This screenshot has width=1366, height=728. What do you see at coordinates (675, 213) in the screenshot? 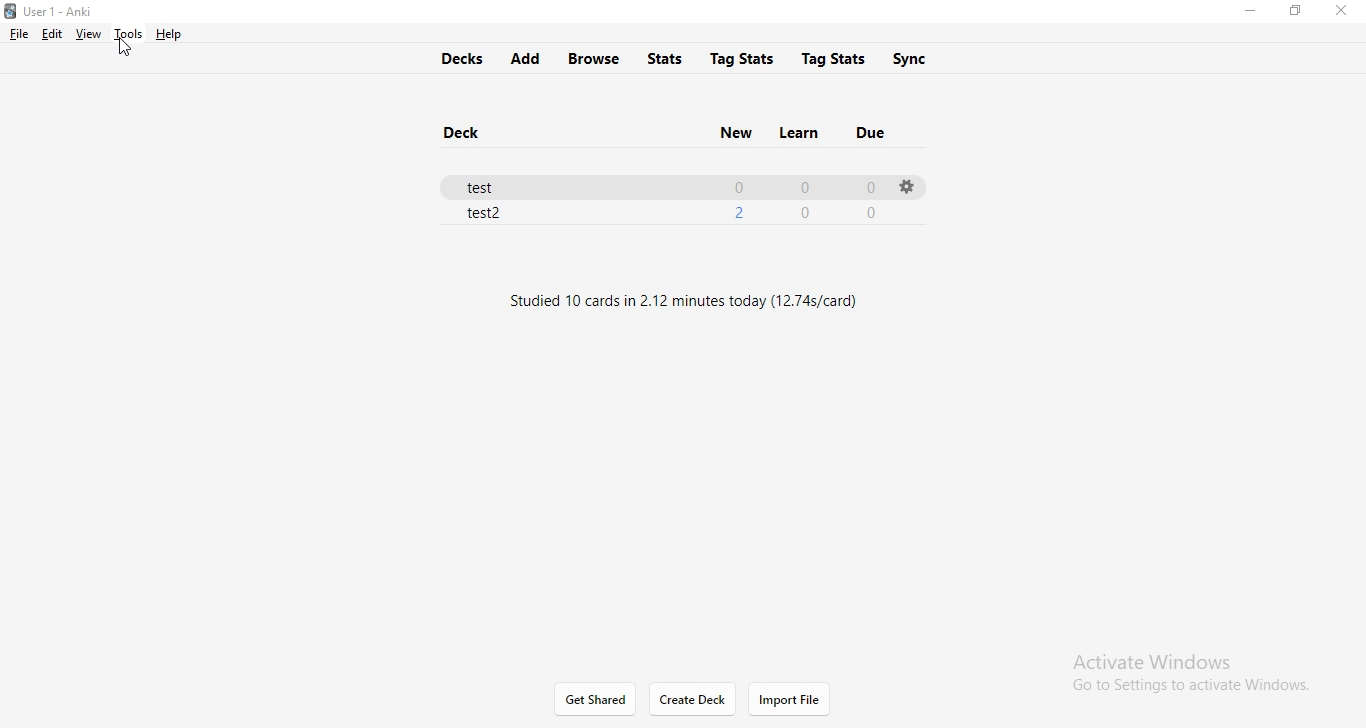
I see `test2` at bounding box center [675, 213].